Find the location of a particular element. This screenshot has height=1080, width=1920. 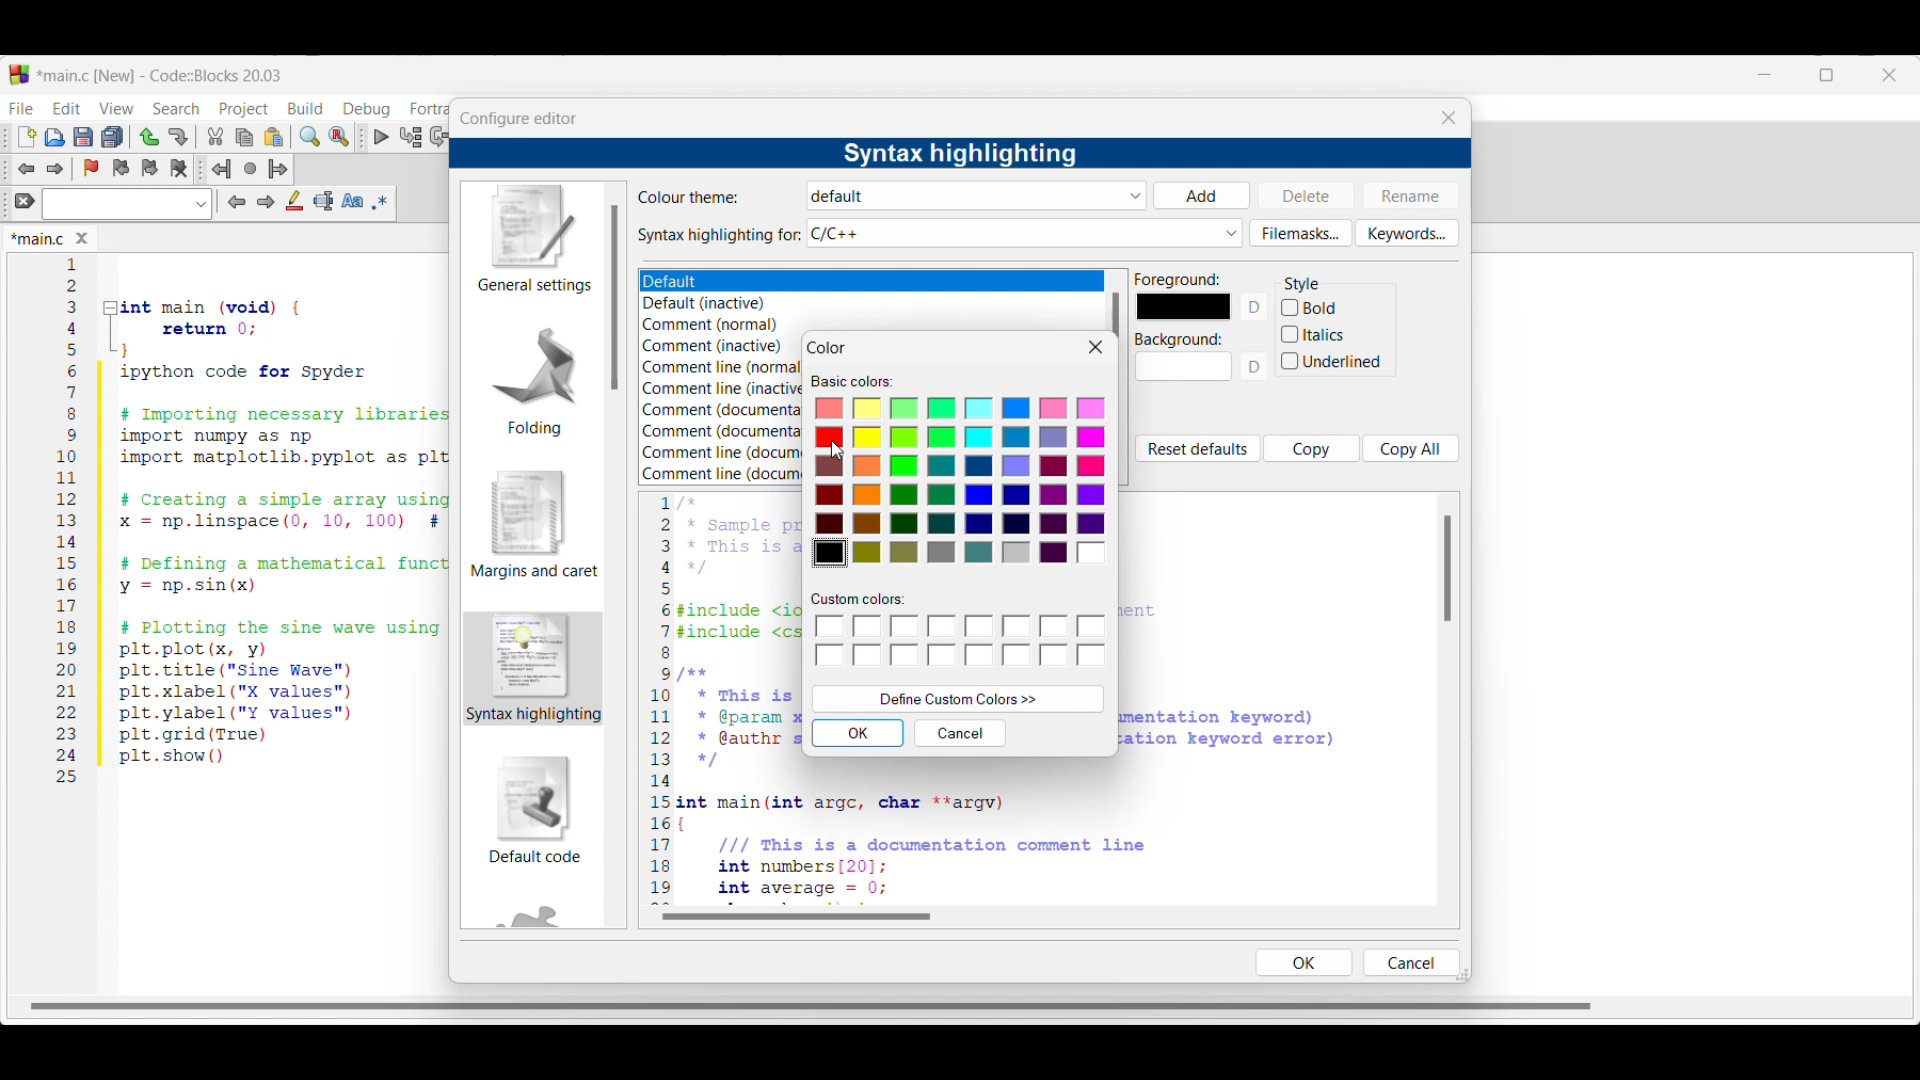

Copy is located at coordinates (244, 138).